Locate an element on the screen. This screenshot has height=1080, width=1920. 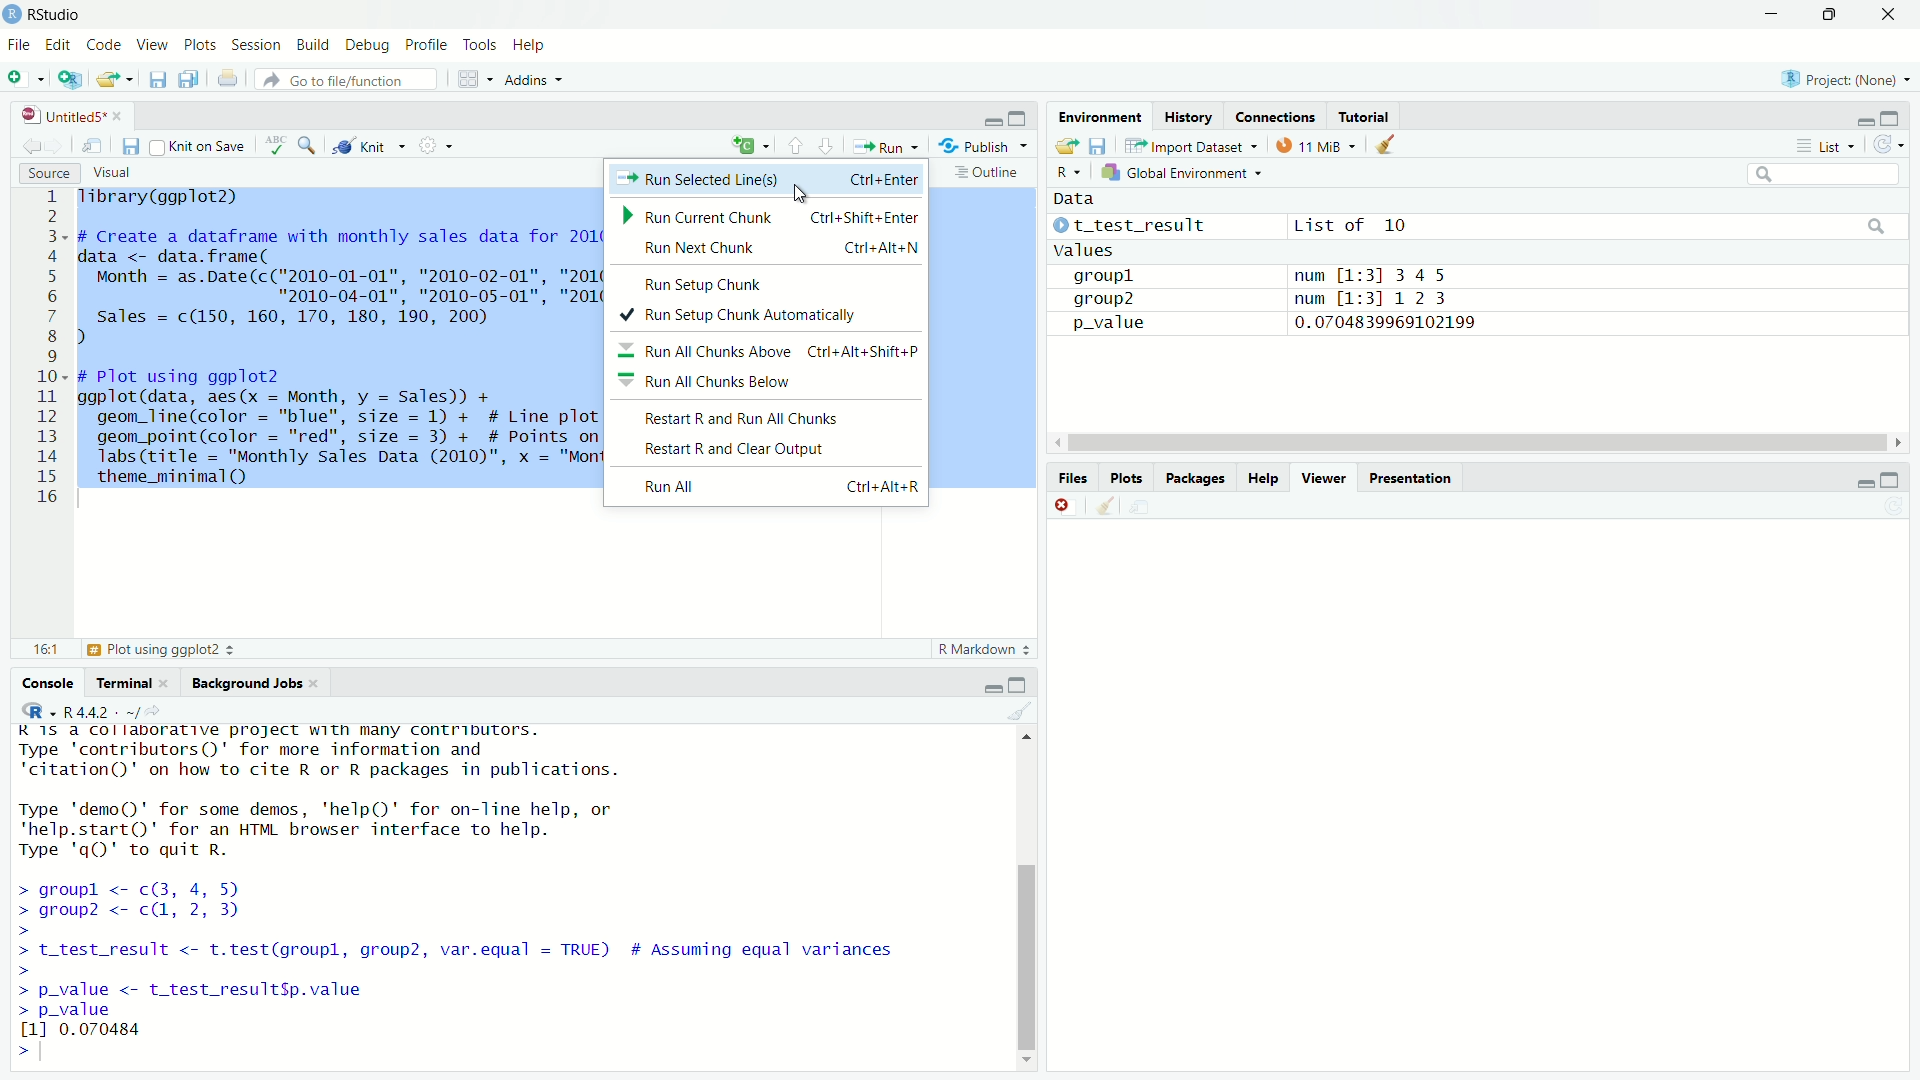
KIS. CT IEREELITT. FRpeEL BYR. Sy Shee TeeLie Ss
Type 'contributors()' for more information and

"citation()' on how to cite R or R packages in publications.

Type 'demo()' for some demos, 'help()' for on-Tine help, or

"help.start()' for an HTML browser interface to help.

Type 'q()' to quit R.

> groupl <- c(3, 4, 5)

> group? <- c, 2, 3)

>

> t_test_result <- t.test(groupl, group2, var.equal = TRUE) # Assuming equal variances
>

> p_value <- t_test_resultSp.value

> p_value

11 0.070484 is located at coordinates (468, 881).